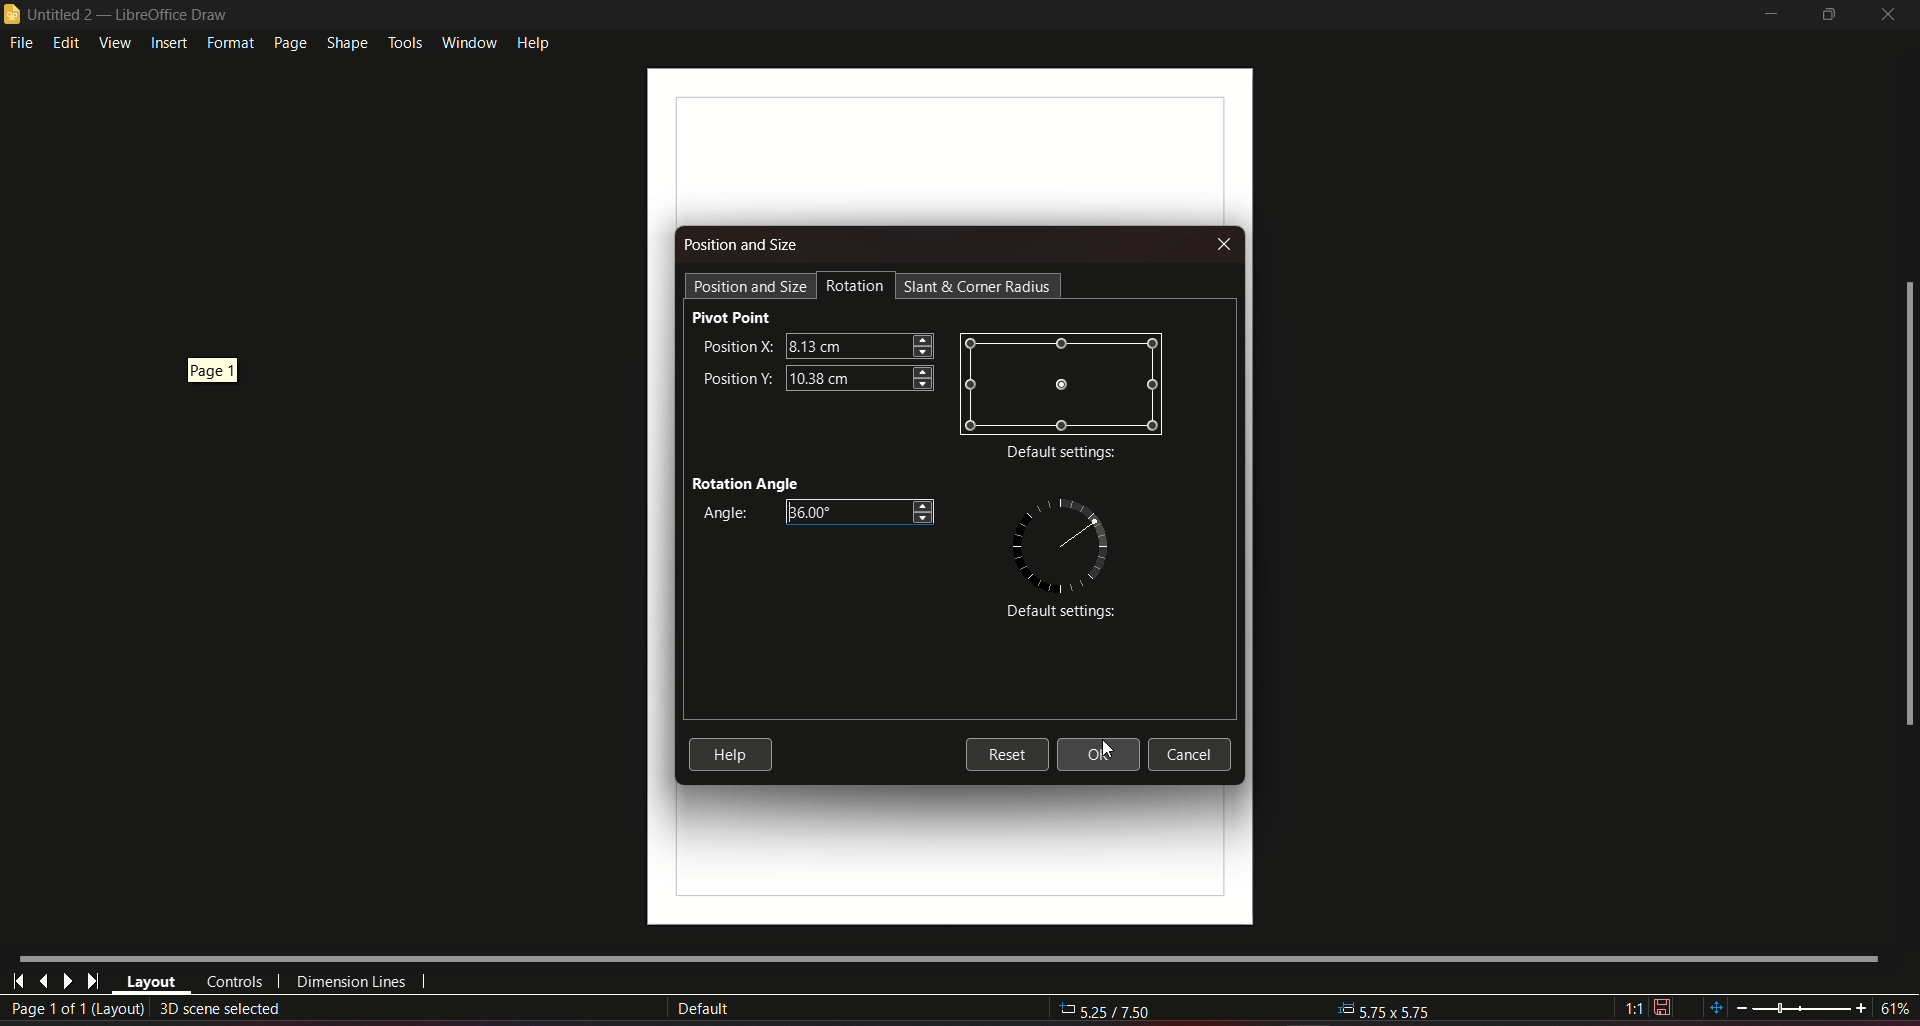 The image size is (1920, 1026). What do you see at coordinates (19, 979) in the screenshot?
I see `first page` at bounding box center [19, 979].